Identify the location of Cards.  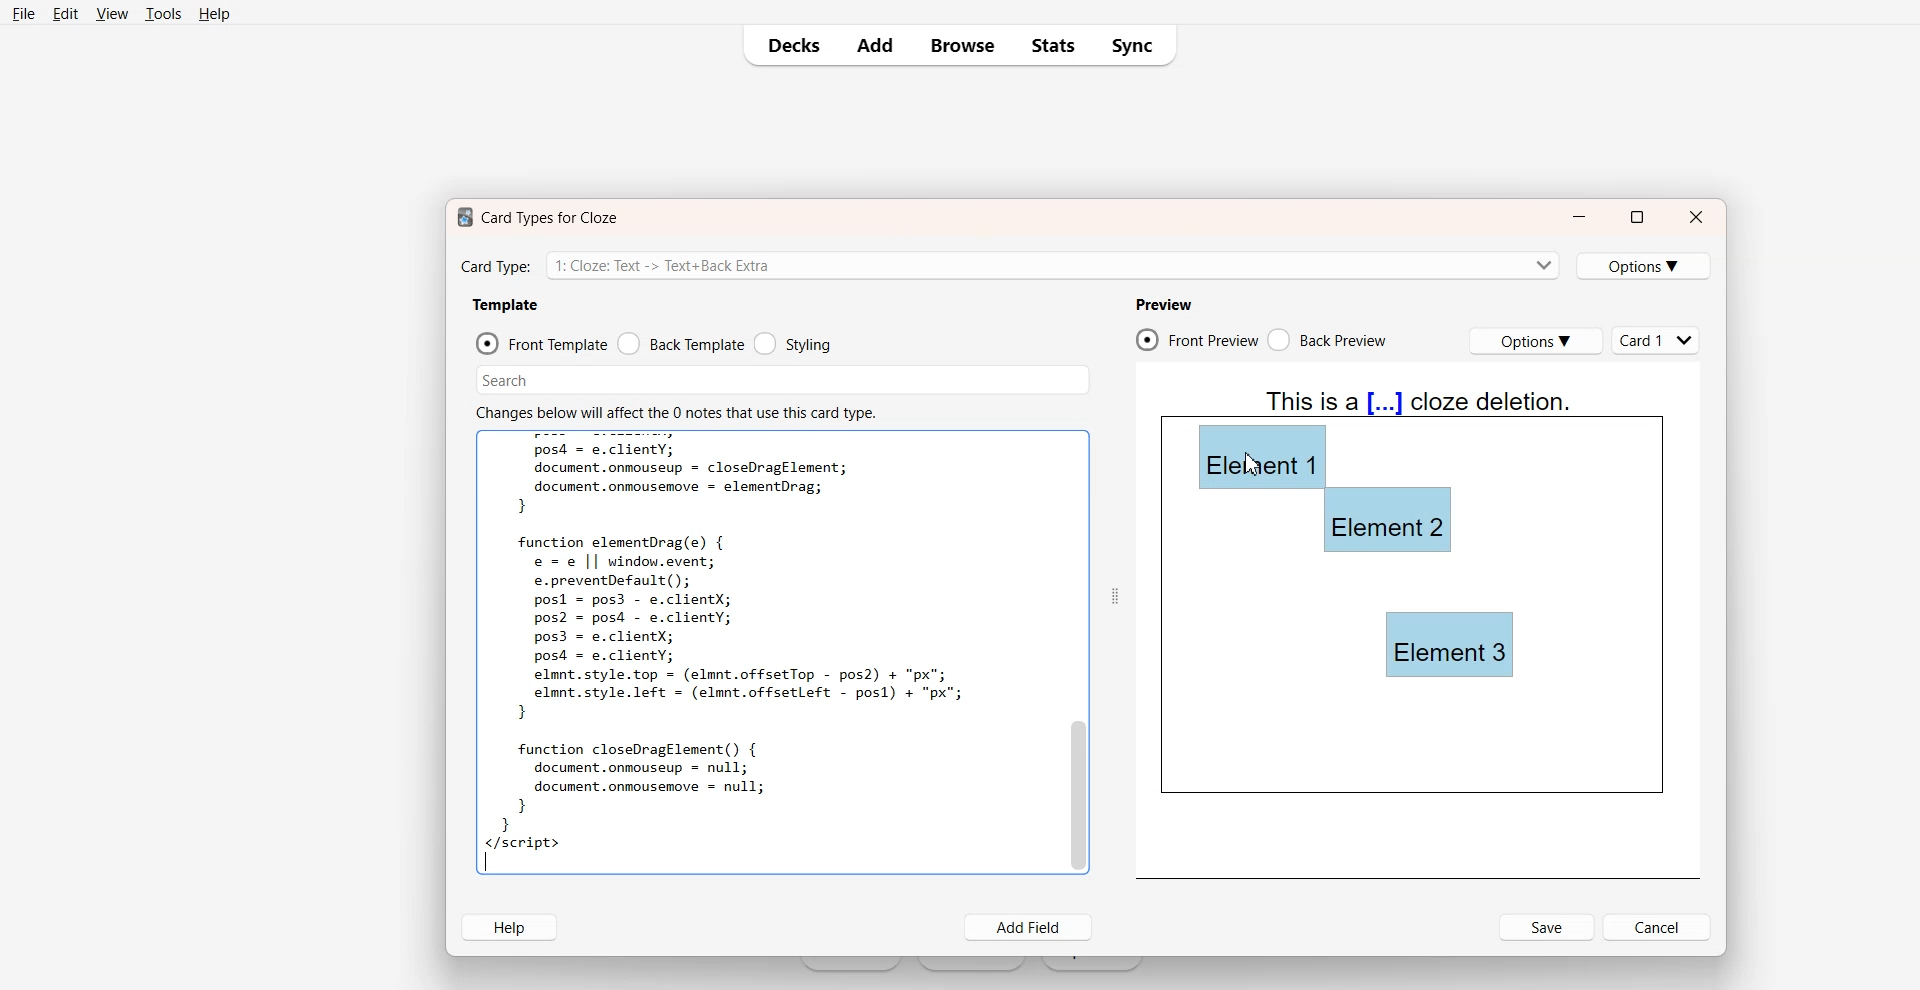
(1658, 340).